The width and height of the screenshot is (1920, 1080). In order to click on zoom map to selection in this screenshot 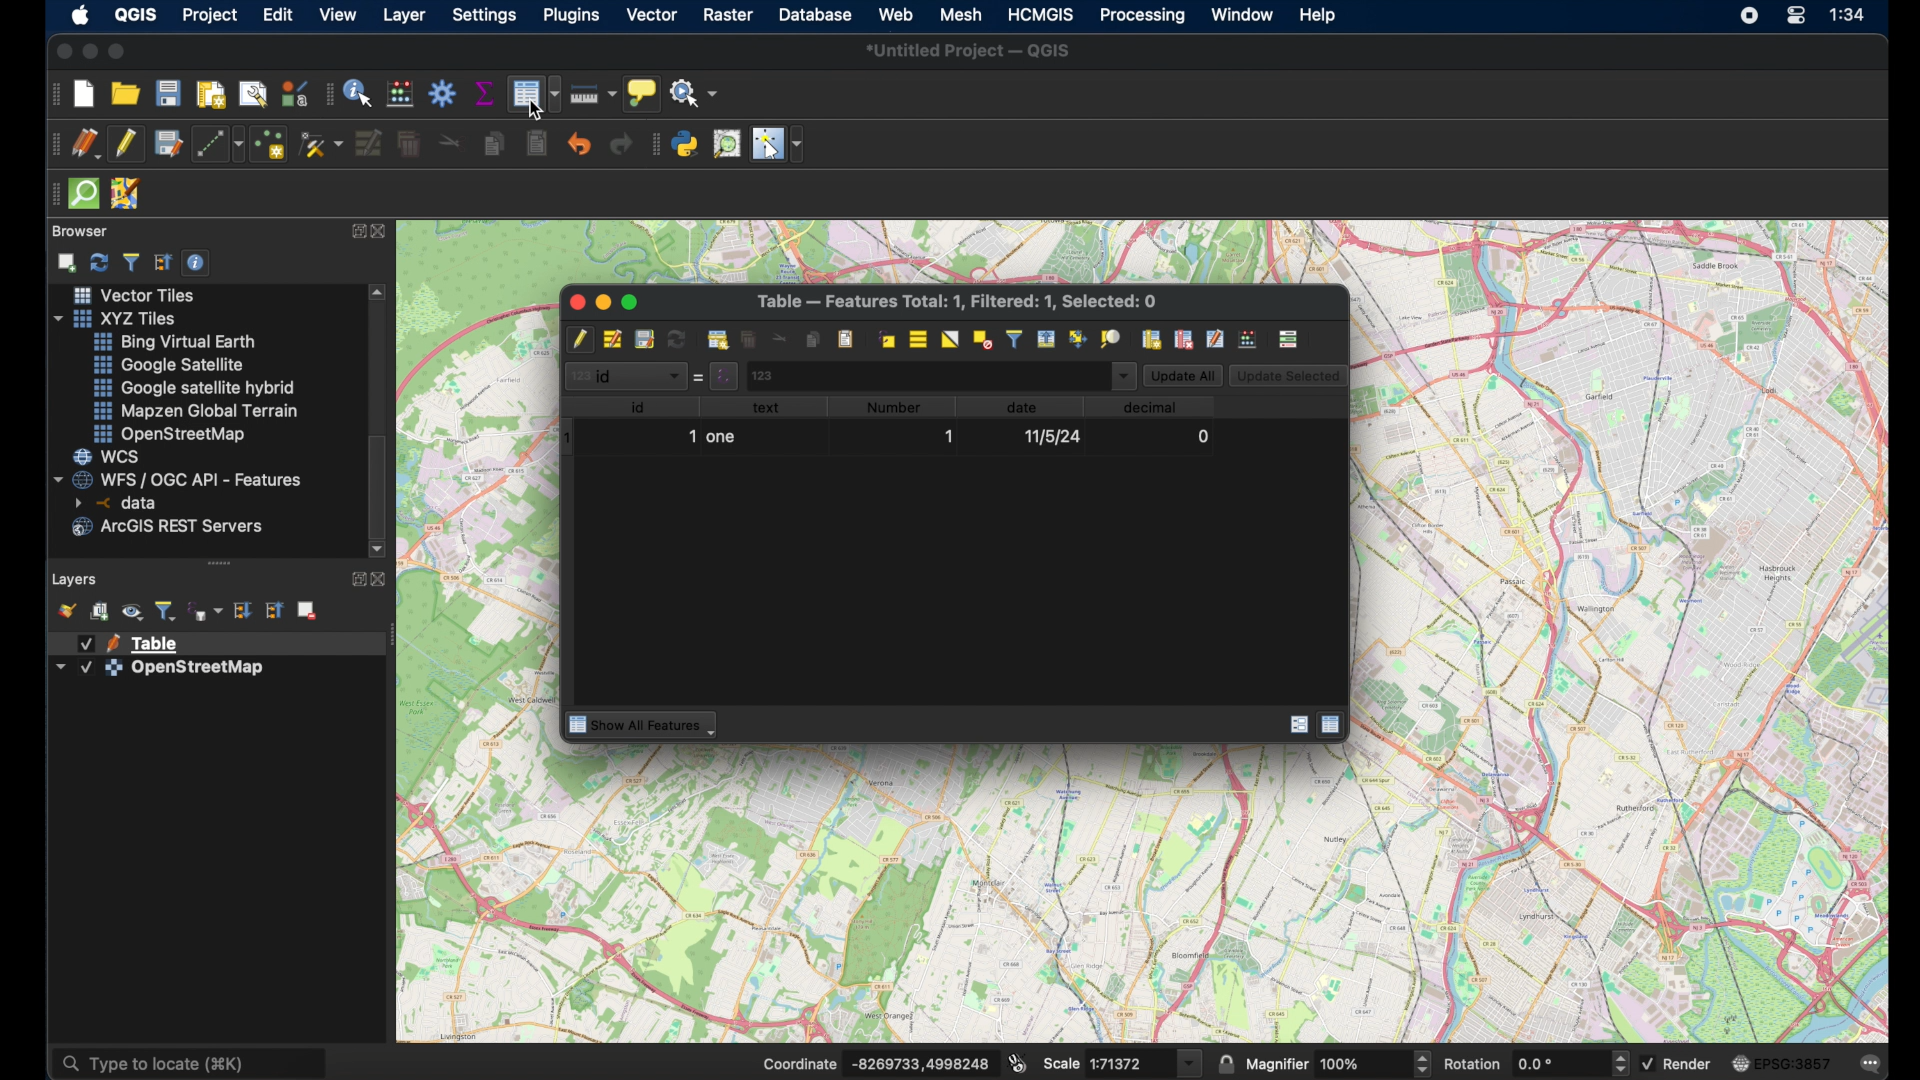, I will do `click(1113, 338)`.